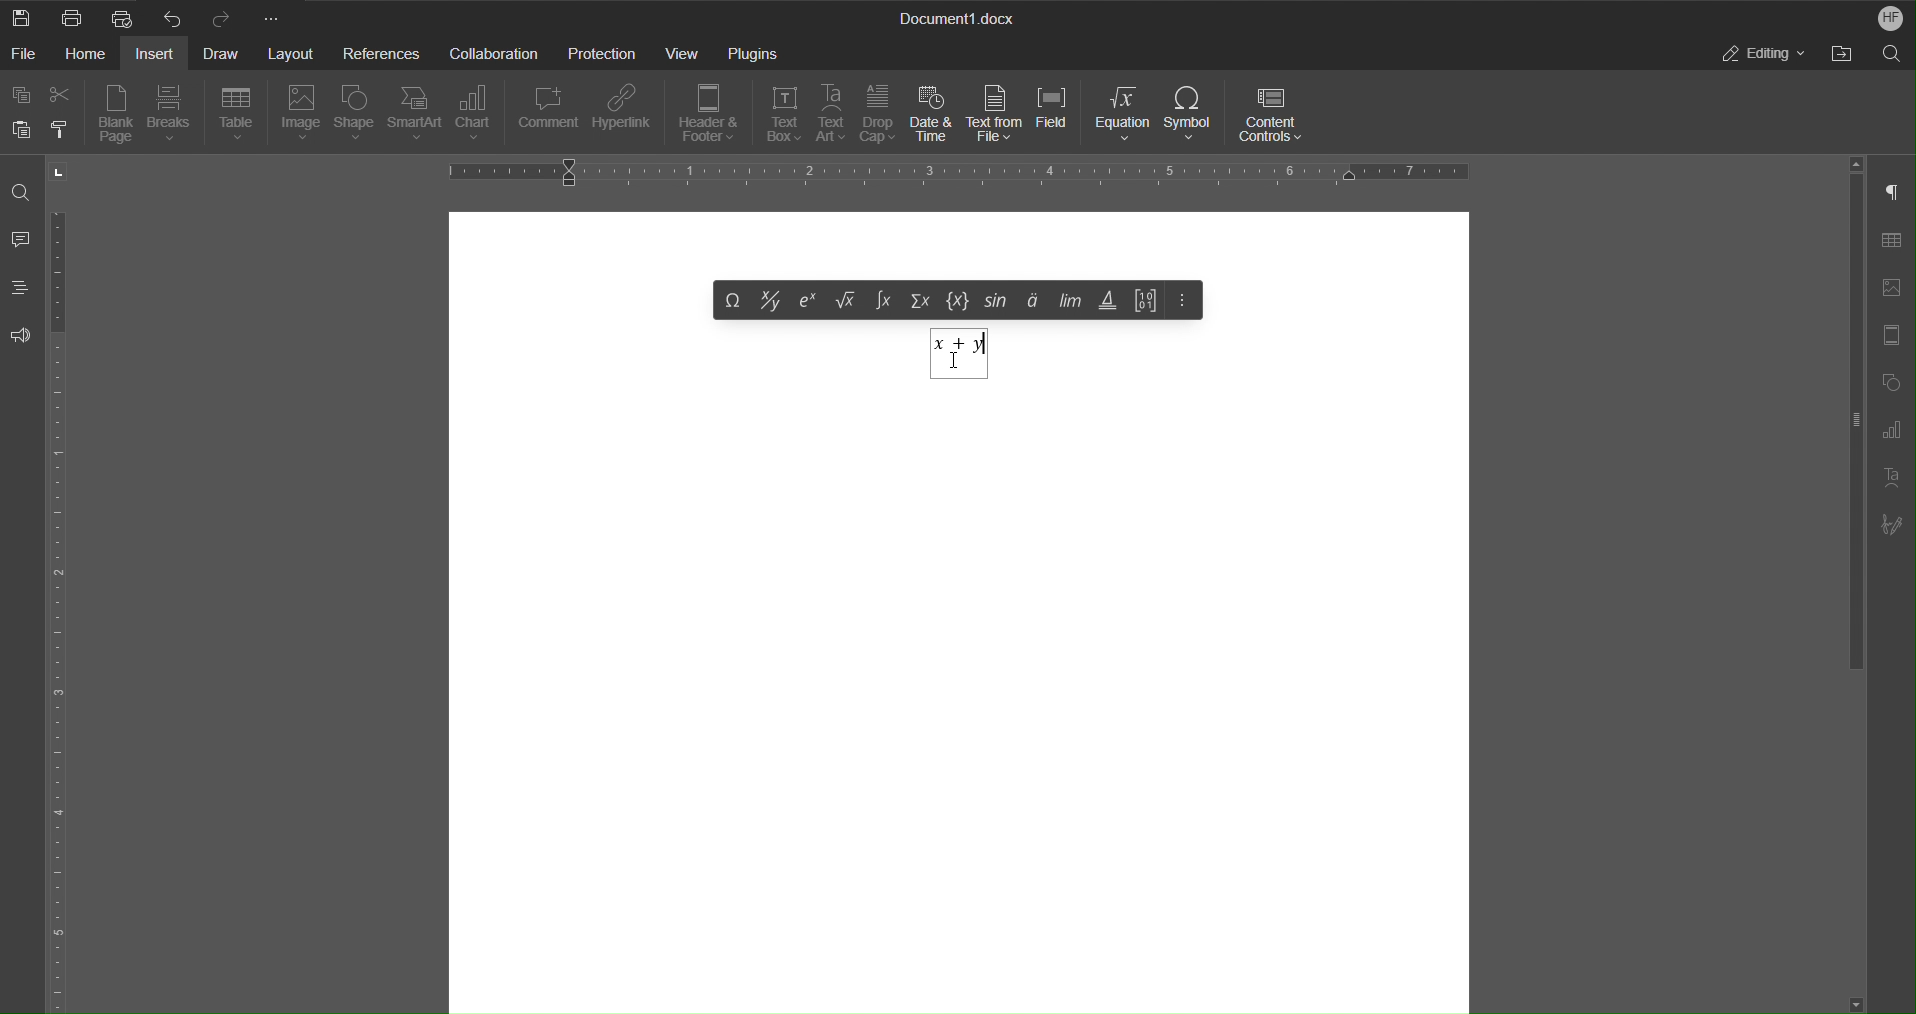  Describe the element at coordinates (1890, 192) in the screenshot. I see `Non-Printing Characters` at that location.